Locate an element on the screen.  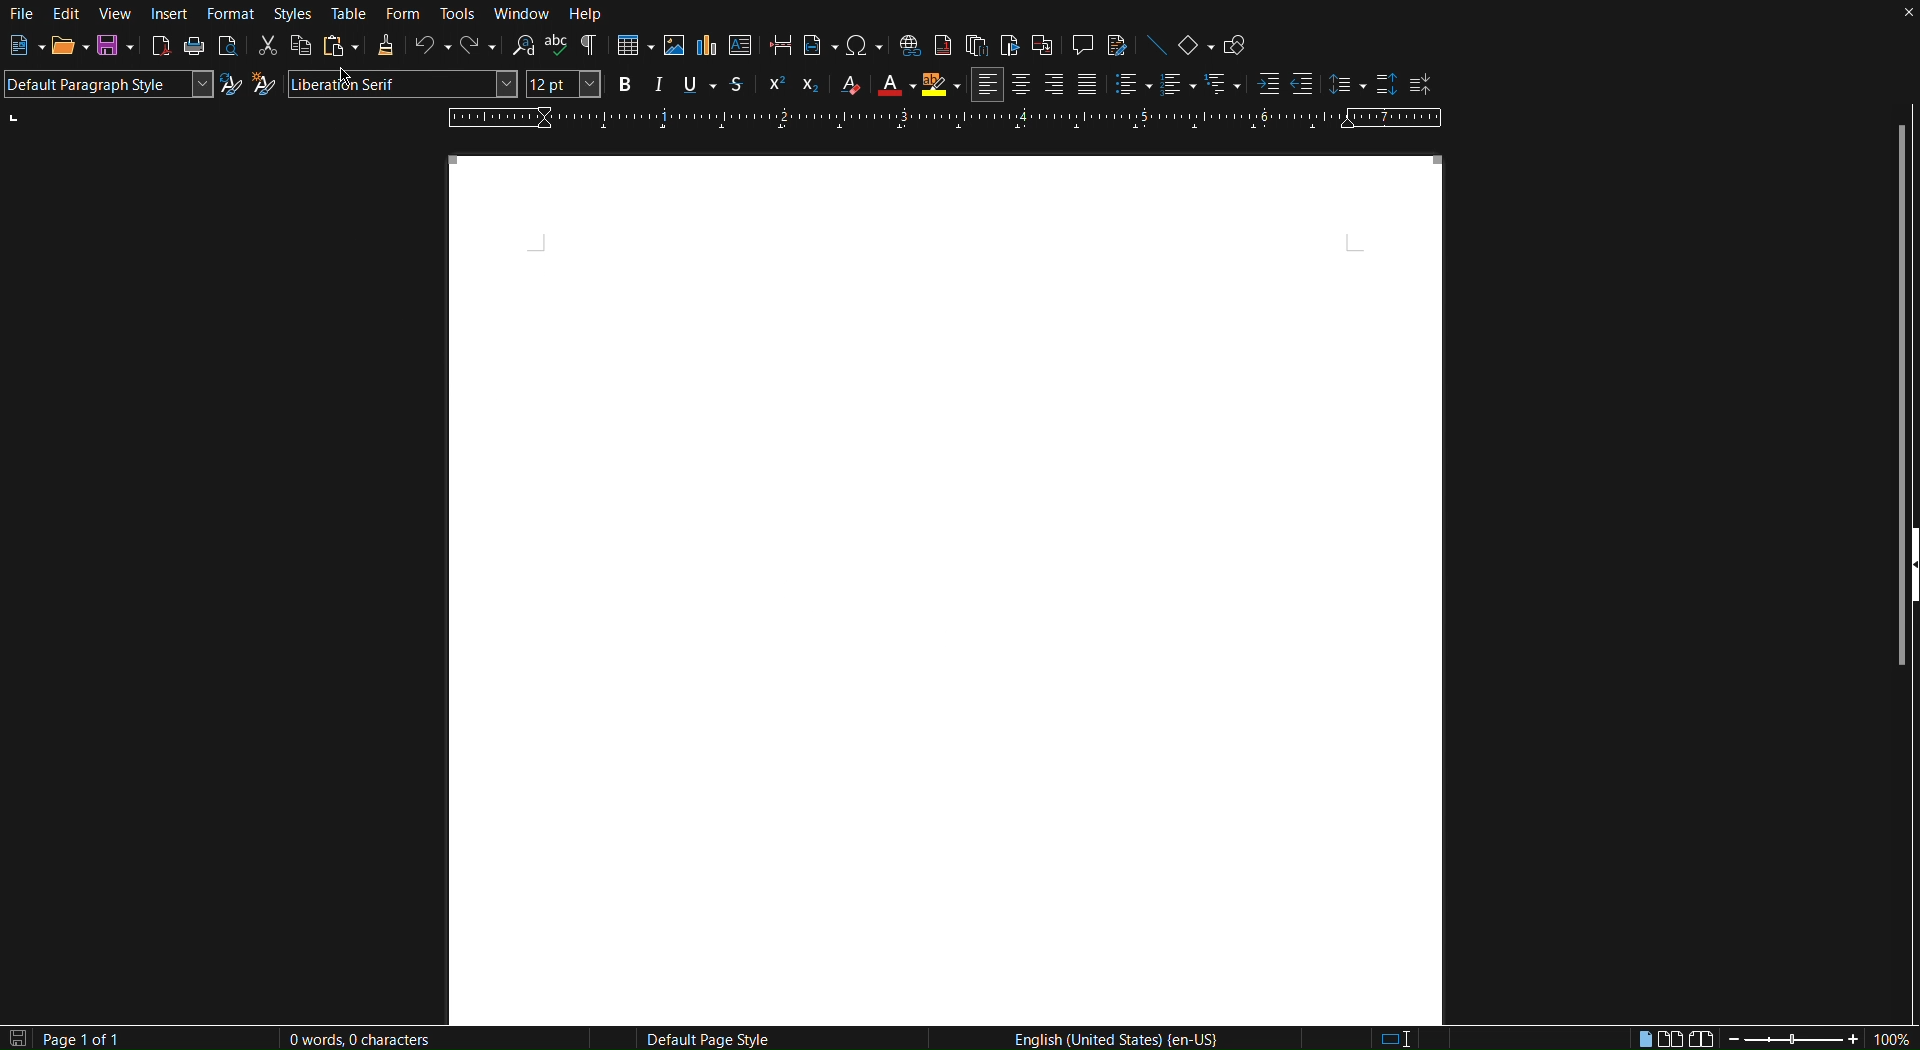
Default Page Style is located at coordinates (713, 1040).